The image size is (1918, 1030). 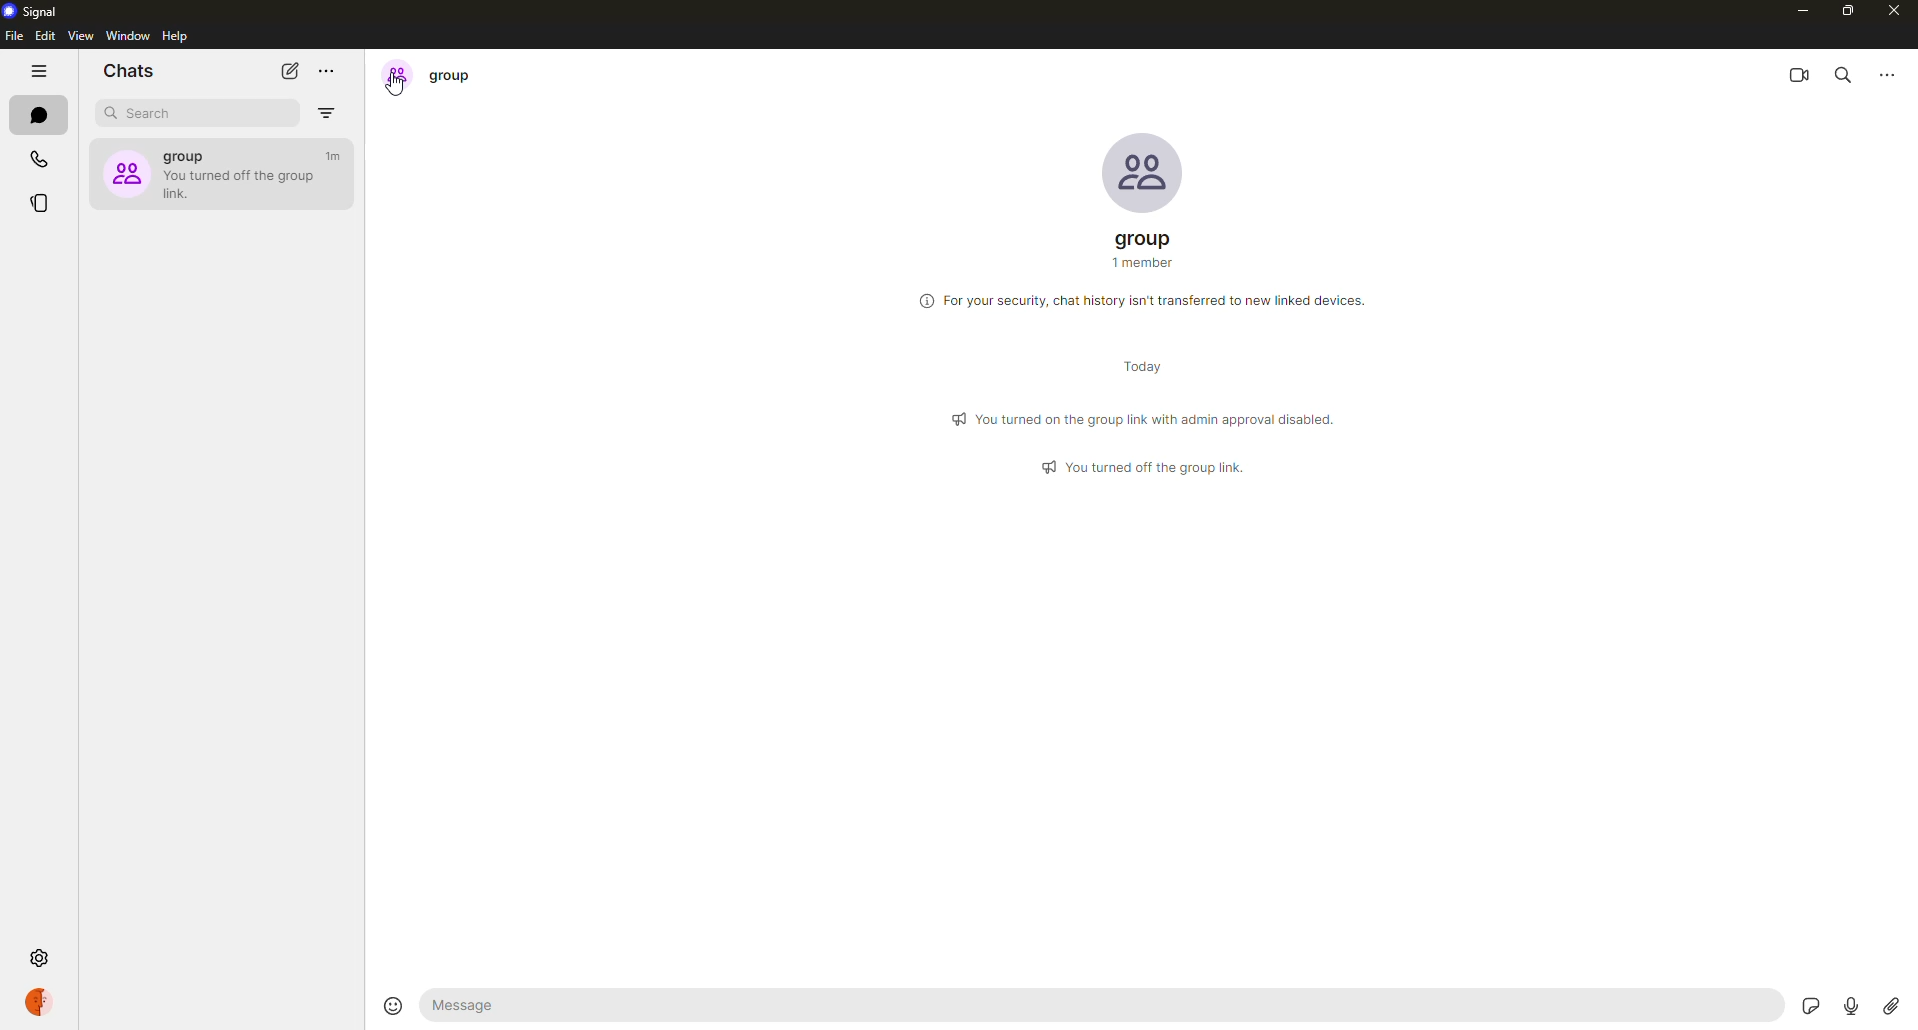 I want to click on view, so click(x=81, y=37).